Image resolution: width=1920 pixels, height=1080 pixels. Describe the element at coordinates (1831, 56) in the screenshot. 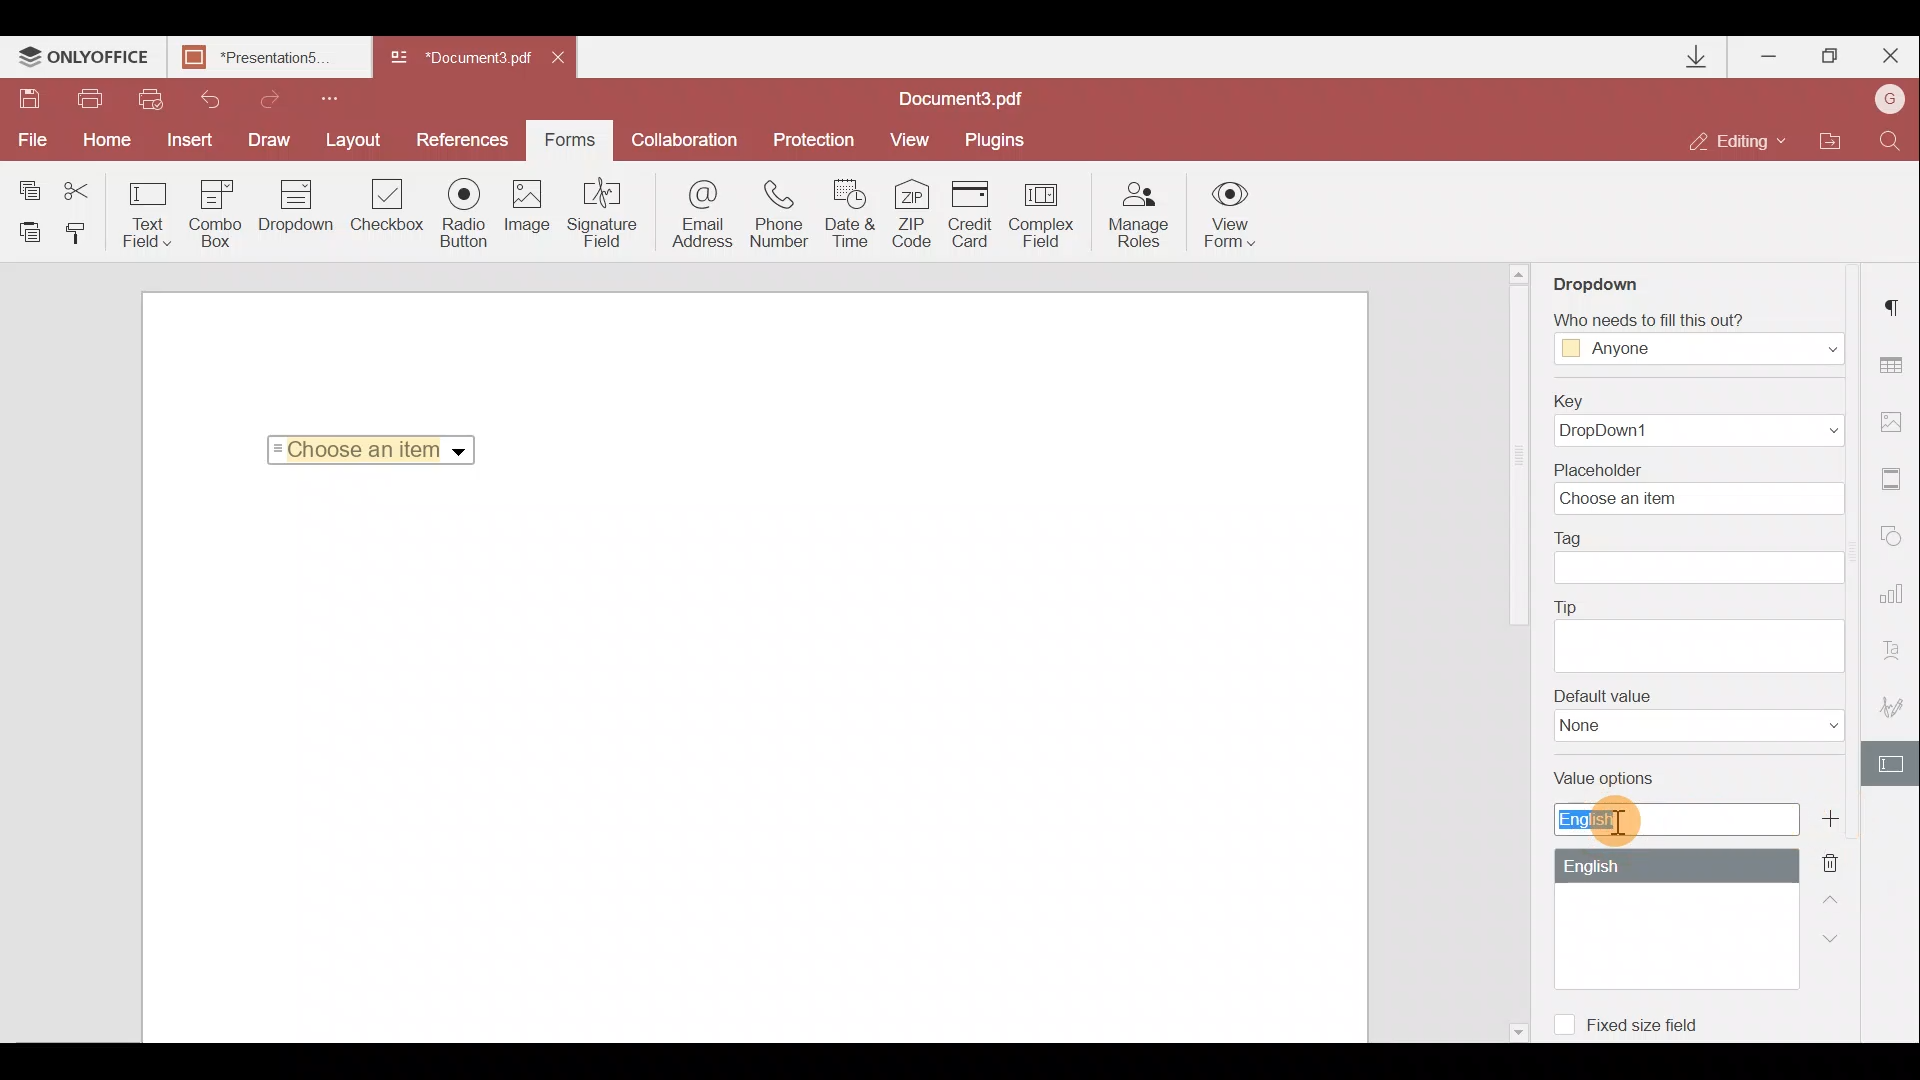

I see `Maximize` at that location.